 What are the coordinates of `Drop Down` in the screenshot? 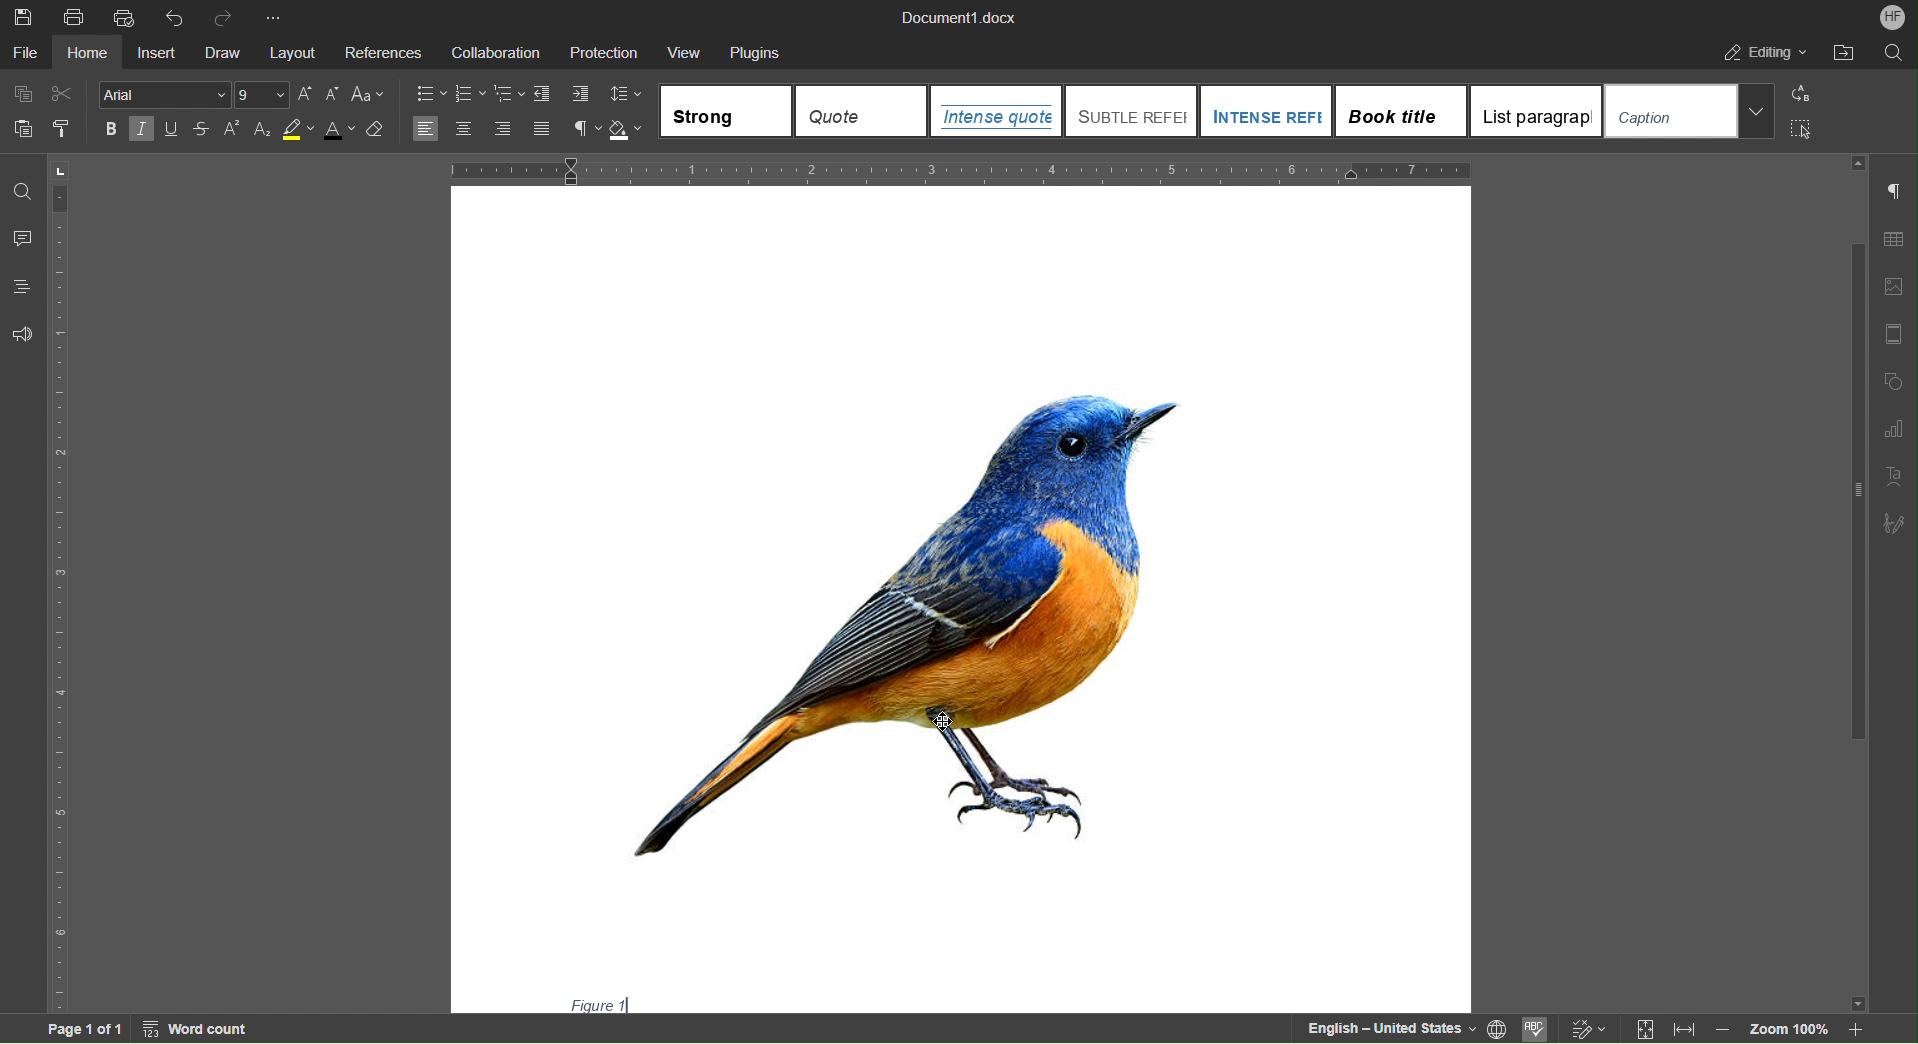 It's located at (1756, 110).